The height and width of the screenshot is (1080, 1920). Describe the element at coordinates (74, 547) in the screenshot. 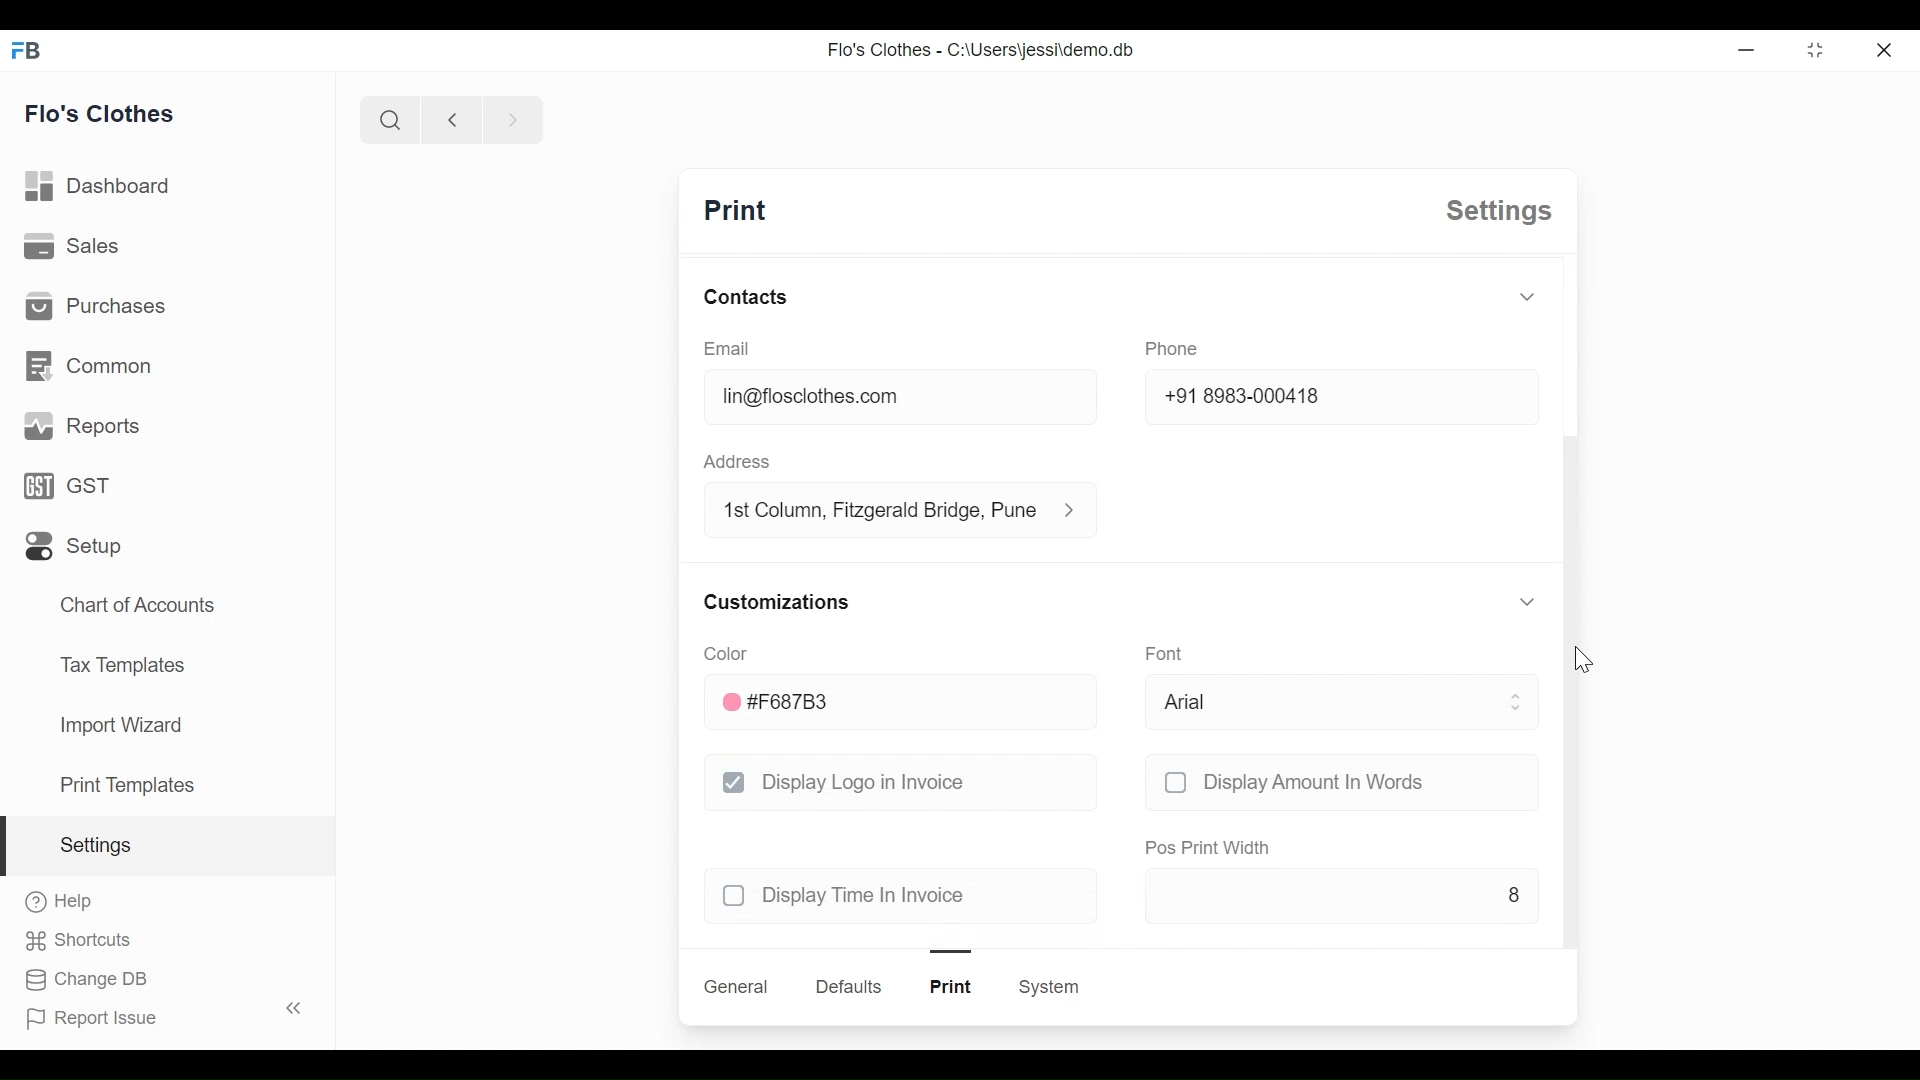

I see `setup` at that location.